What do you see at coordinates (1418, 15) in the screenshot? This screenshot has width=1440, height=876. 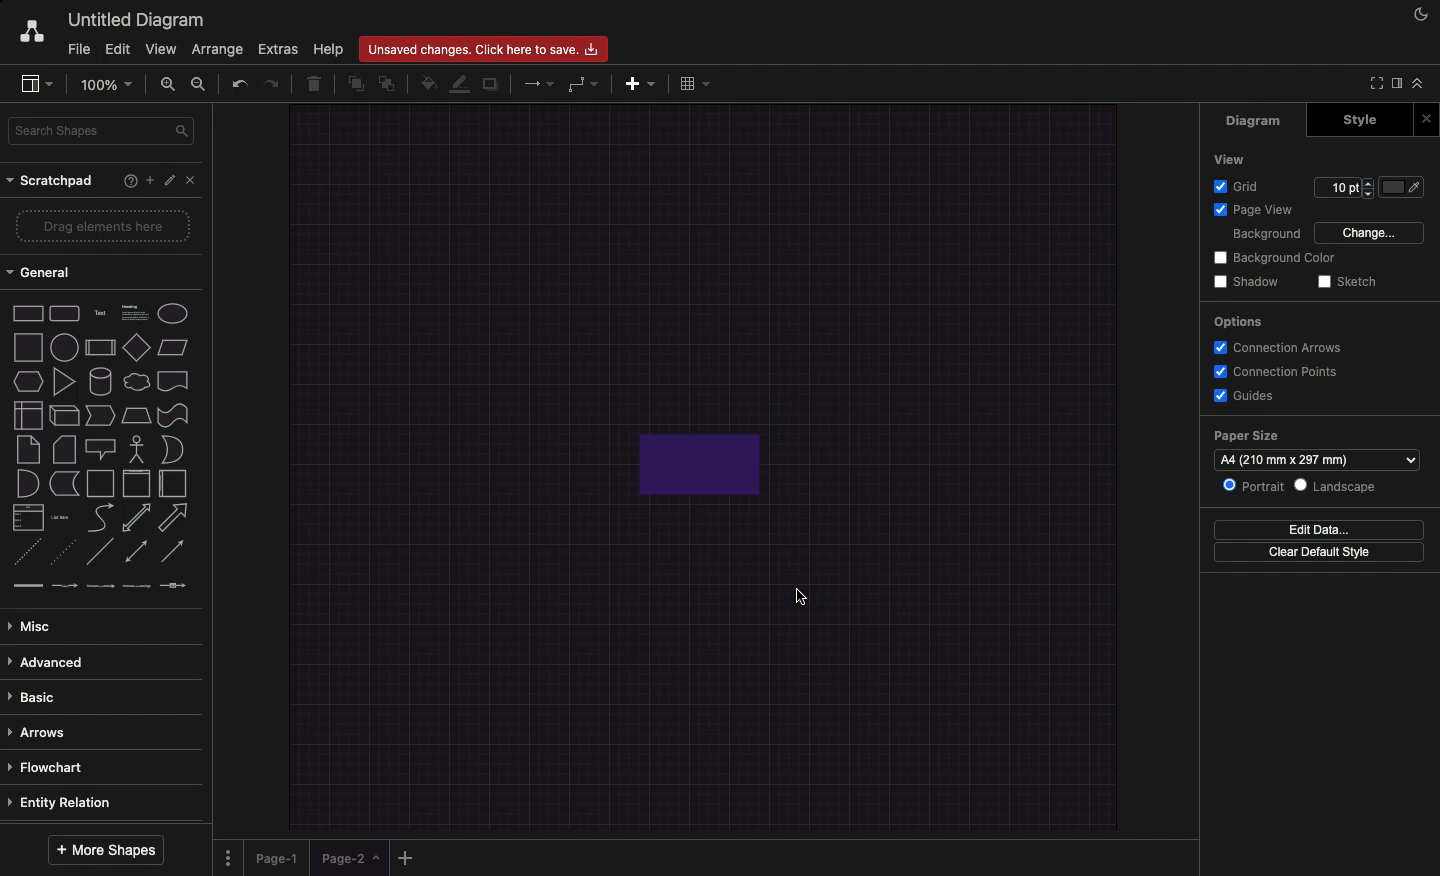 I see `Night shift ` at bounding box center [1418, 15].